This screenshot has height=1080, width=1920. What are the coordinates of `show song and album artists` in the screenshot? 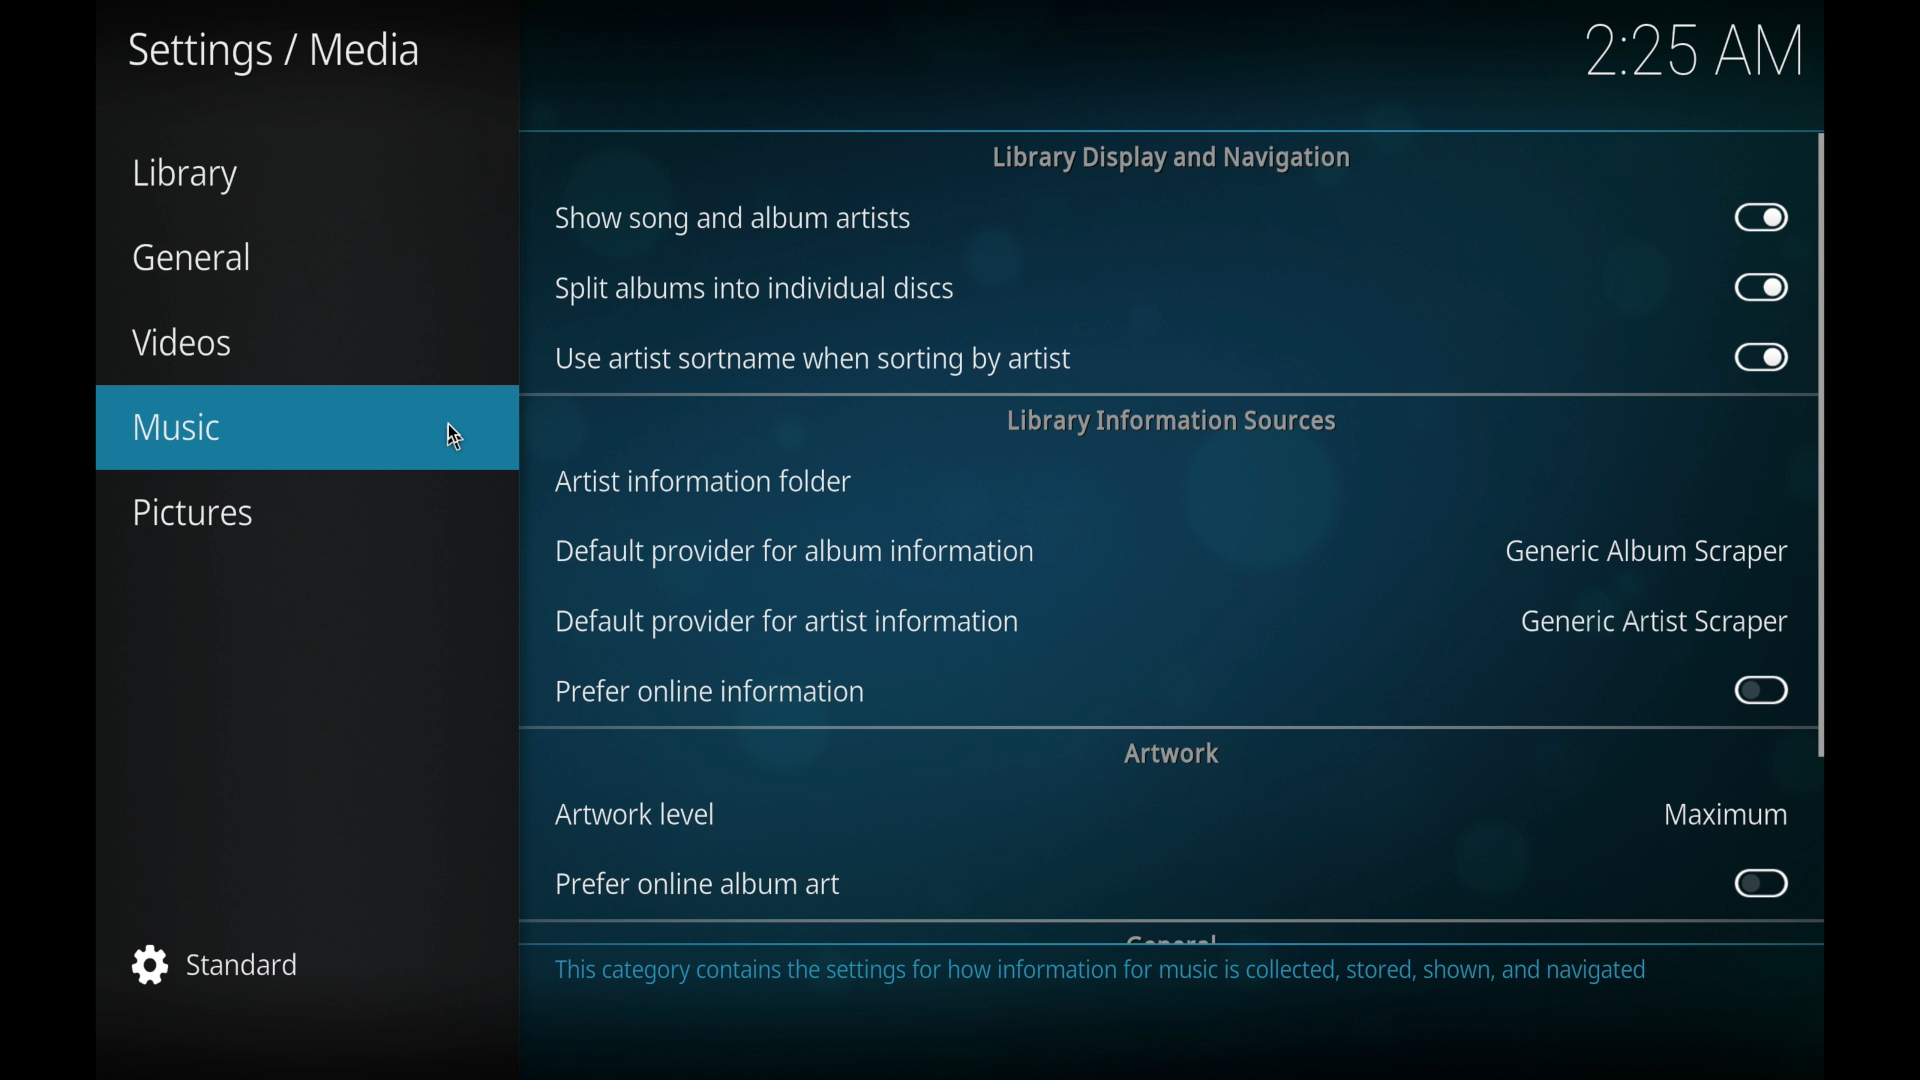 It's located at (734, 221).